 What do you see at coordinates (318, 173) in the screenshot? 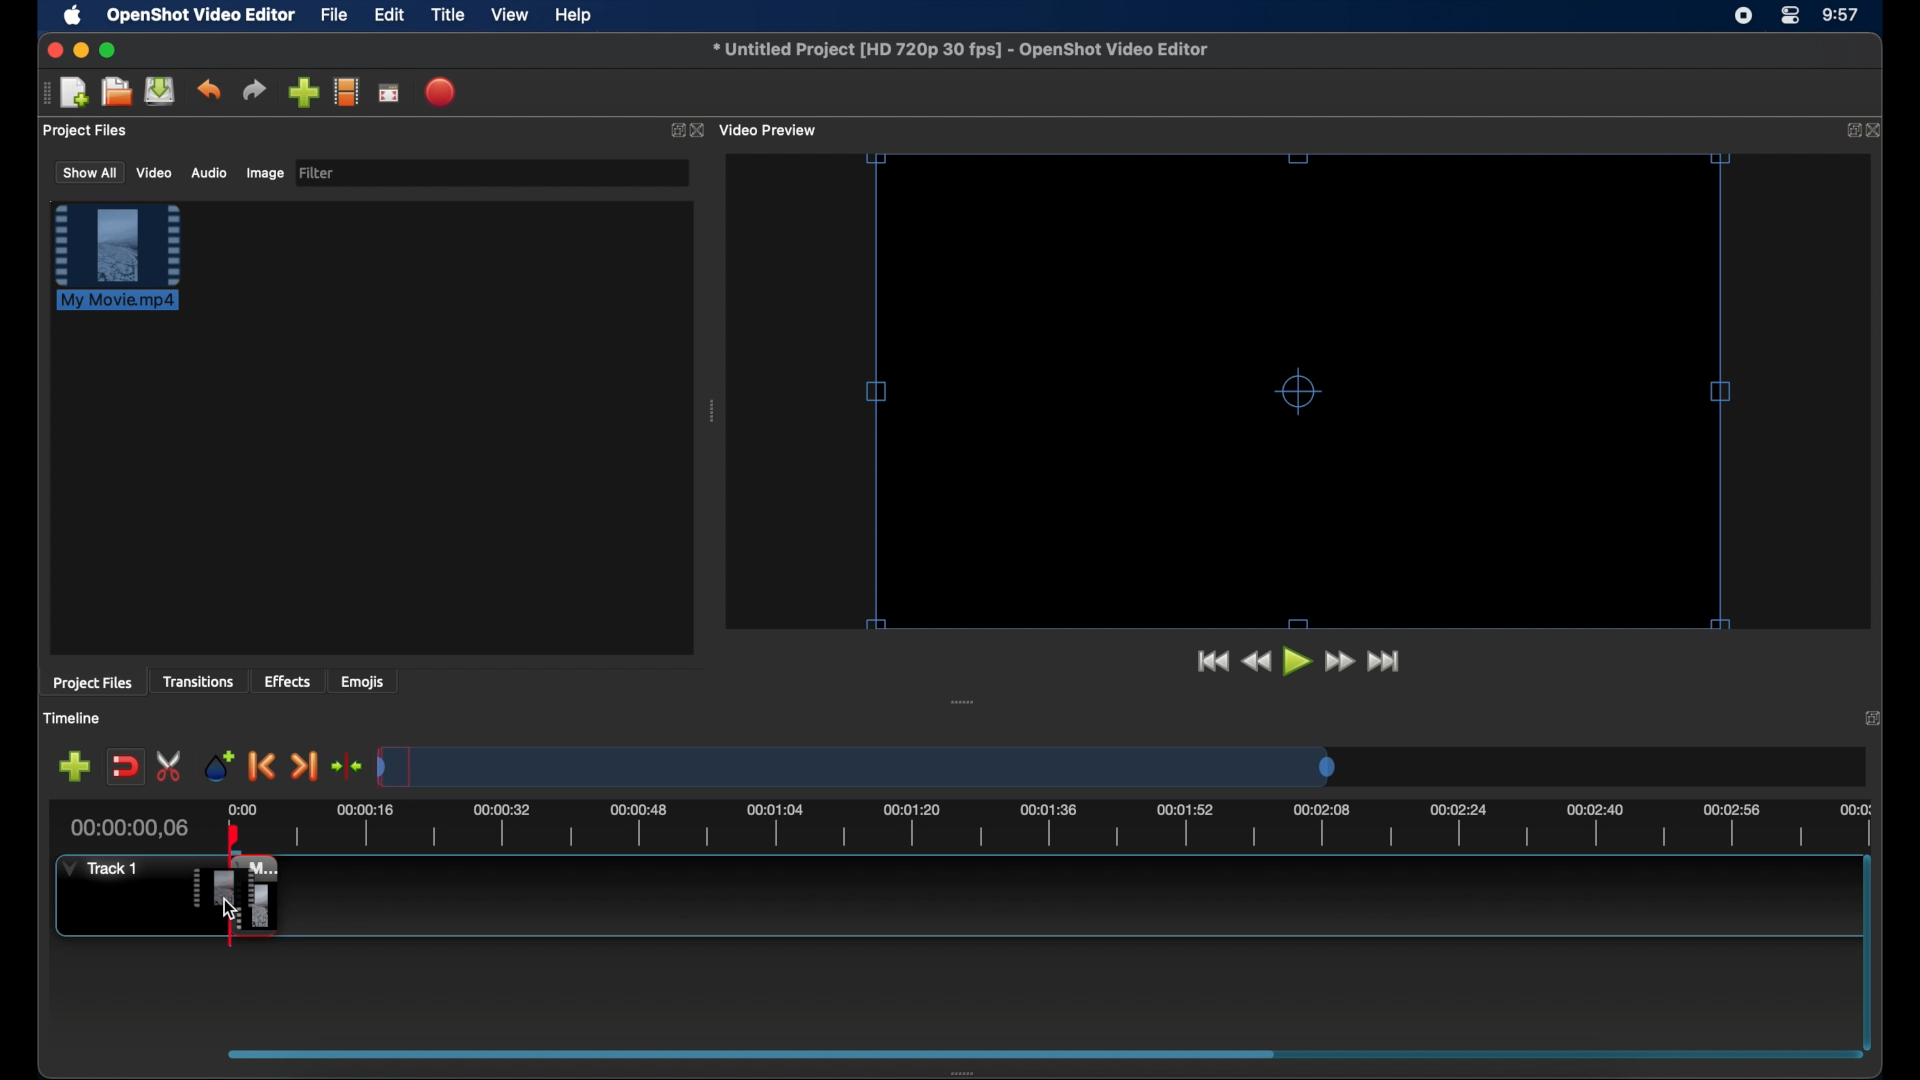
I see `filter` at bounding box center [318, 173].